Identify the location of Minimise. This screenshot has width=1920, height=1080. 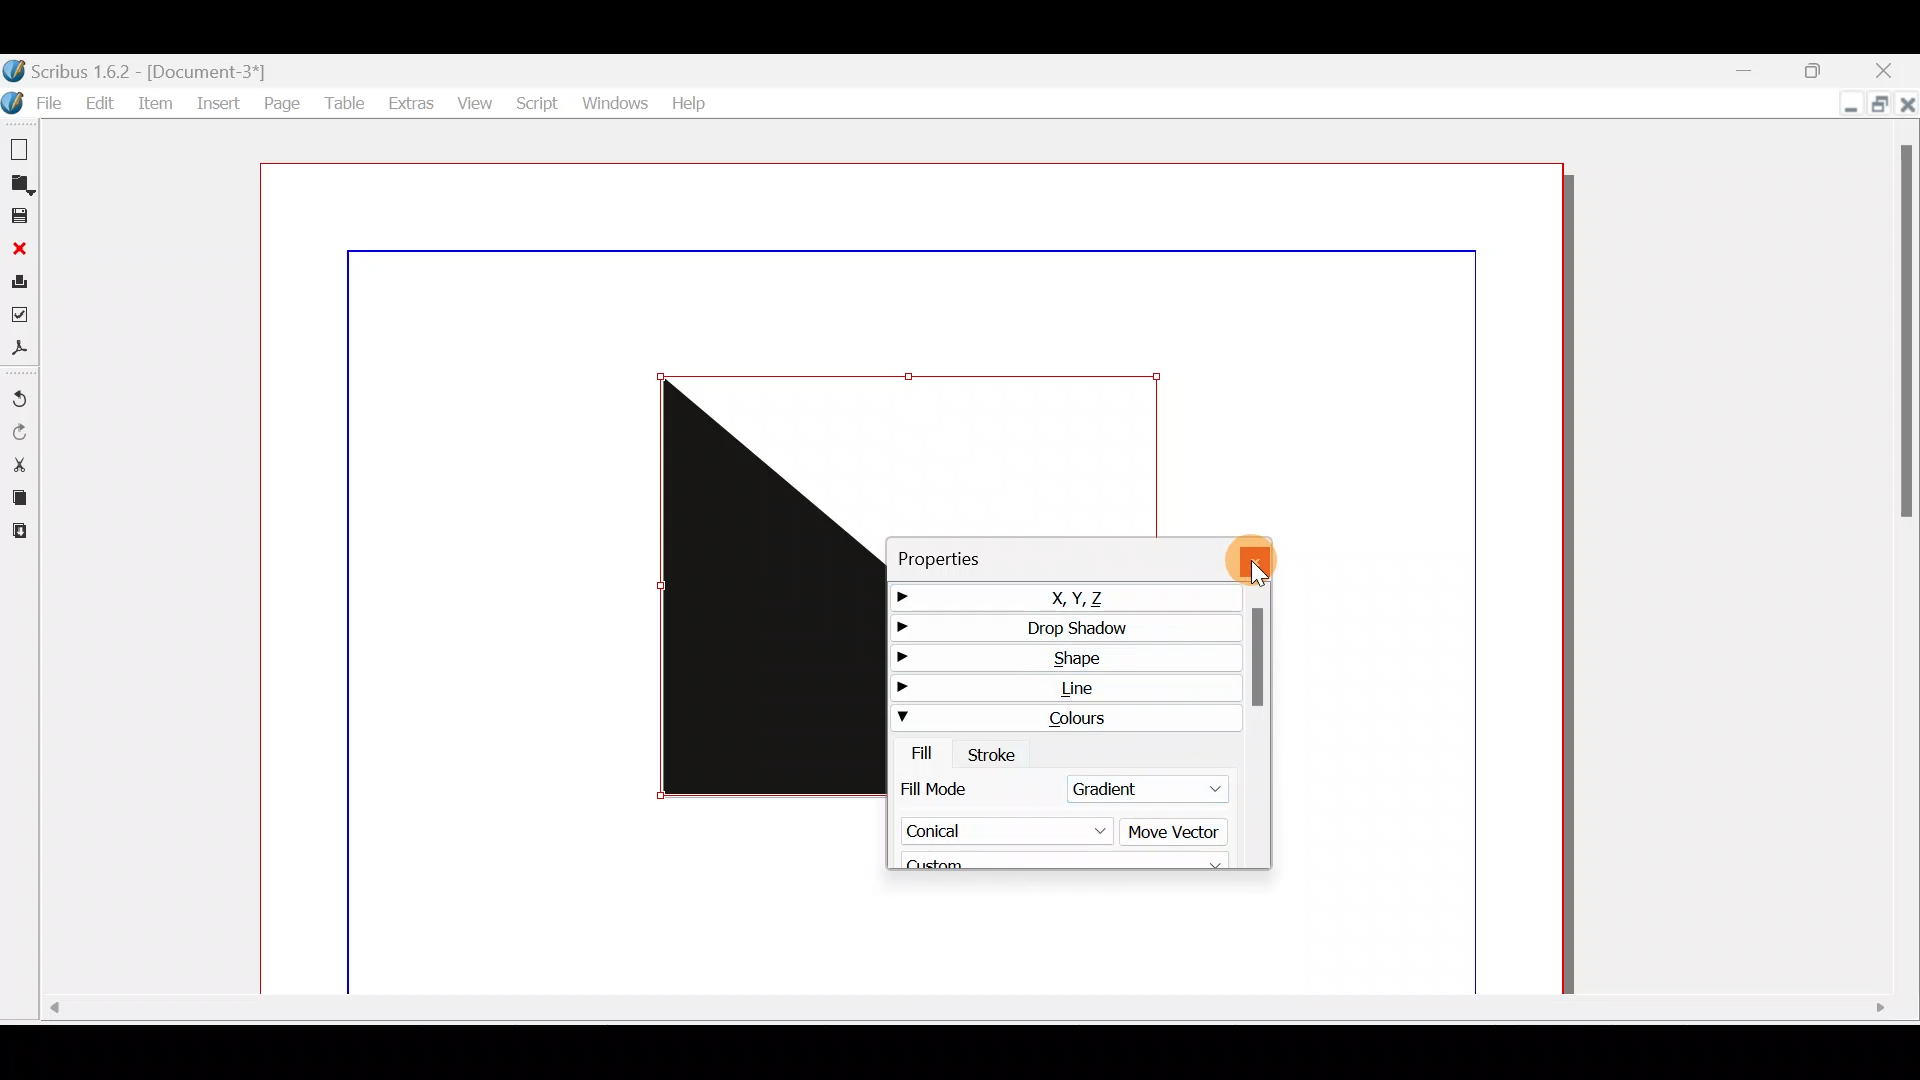
(1745, 69).